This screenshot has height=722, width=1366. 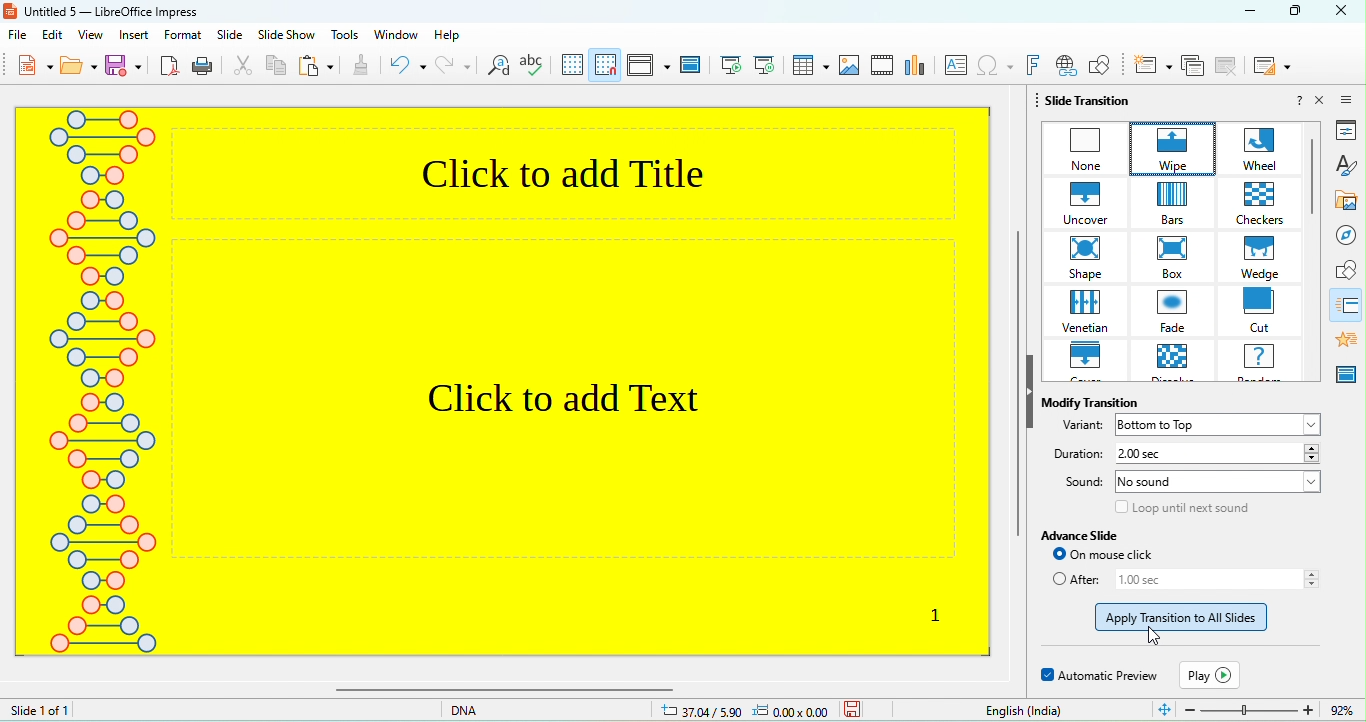 I want to click on image, so click(x=849, y=65).